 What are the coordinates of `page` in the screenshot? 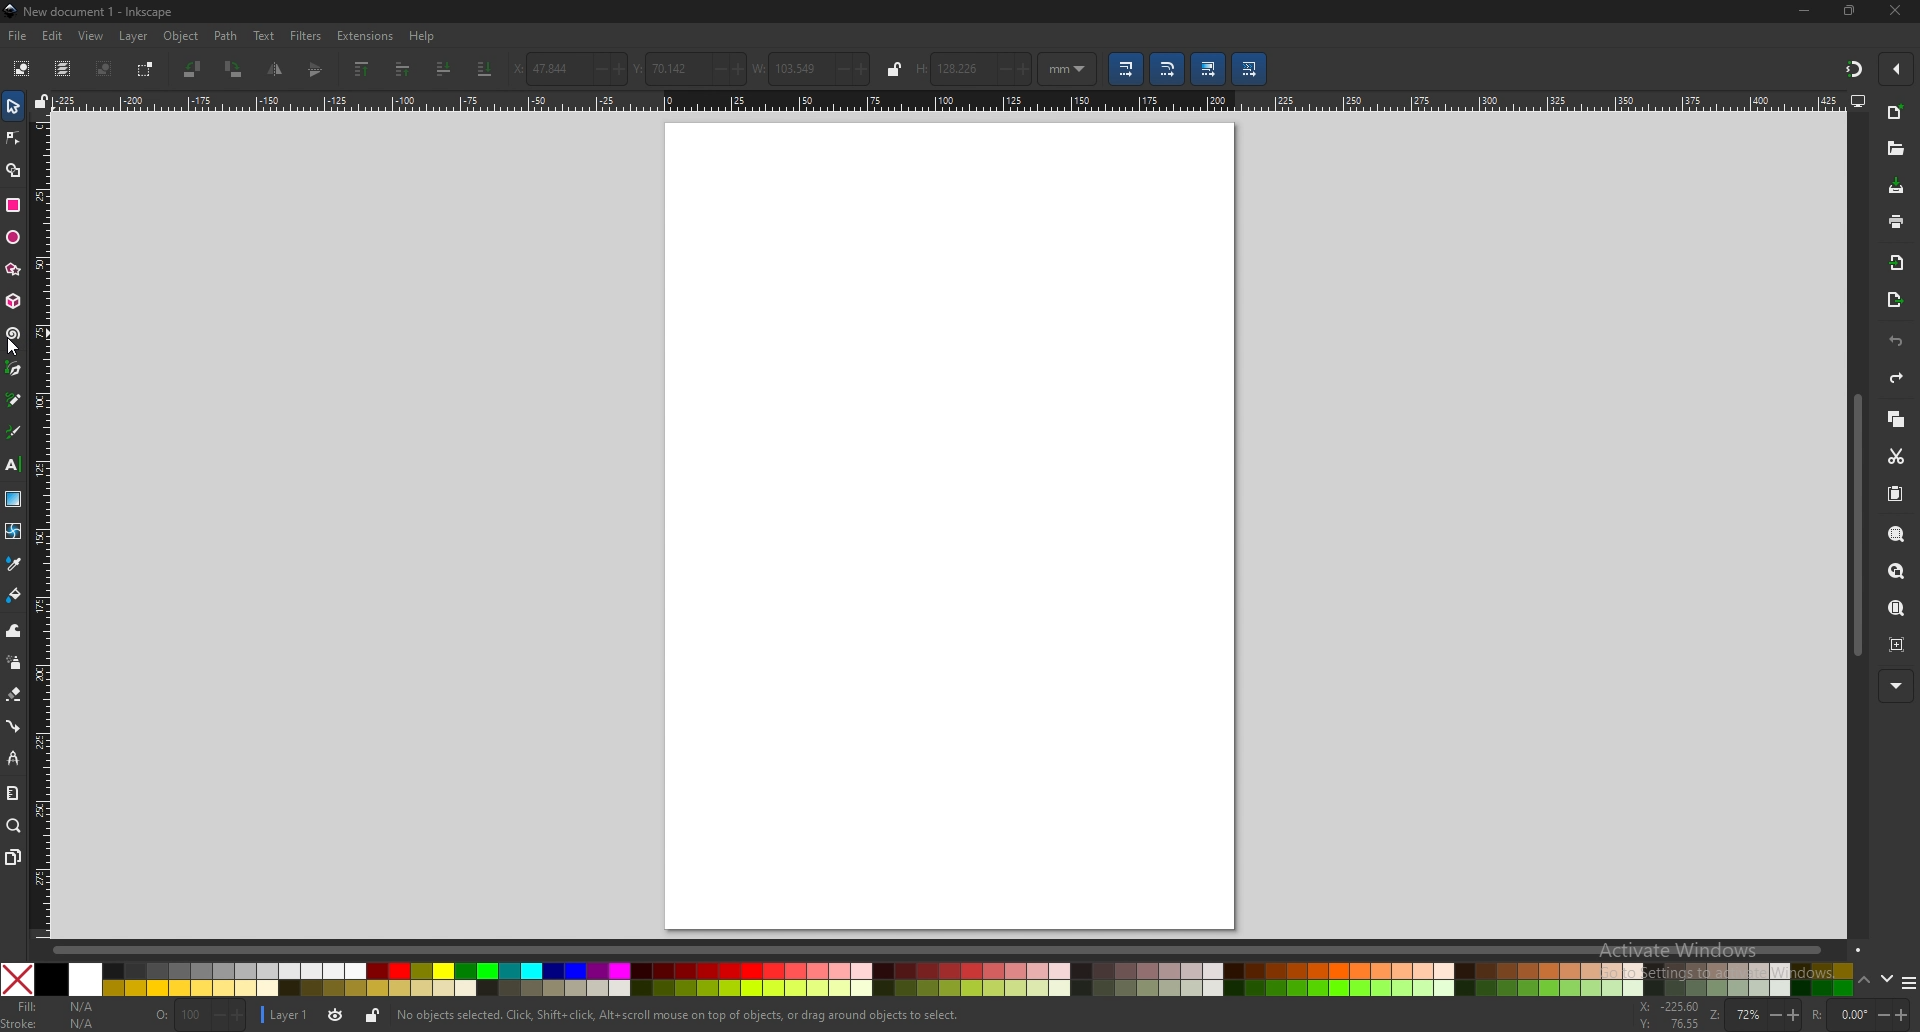 It's located at (946, 523).